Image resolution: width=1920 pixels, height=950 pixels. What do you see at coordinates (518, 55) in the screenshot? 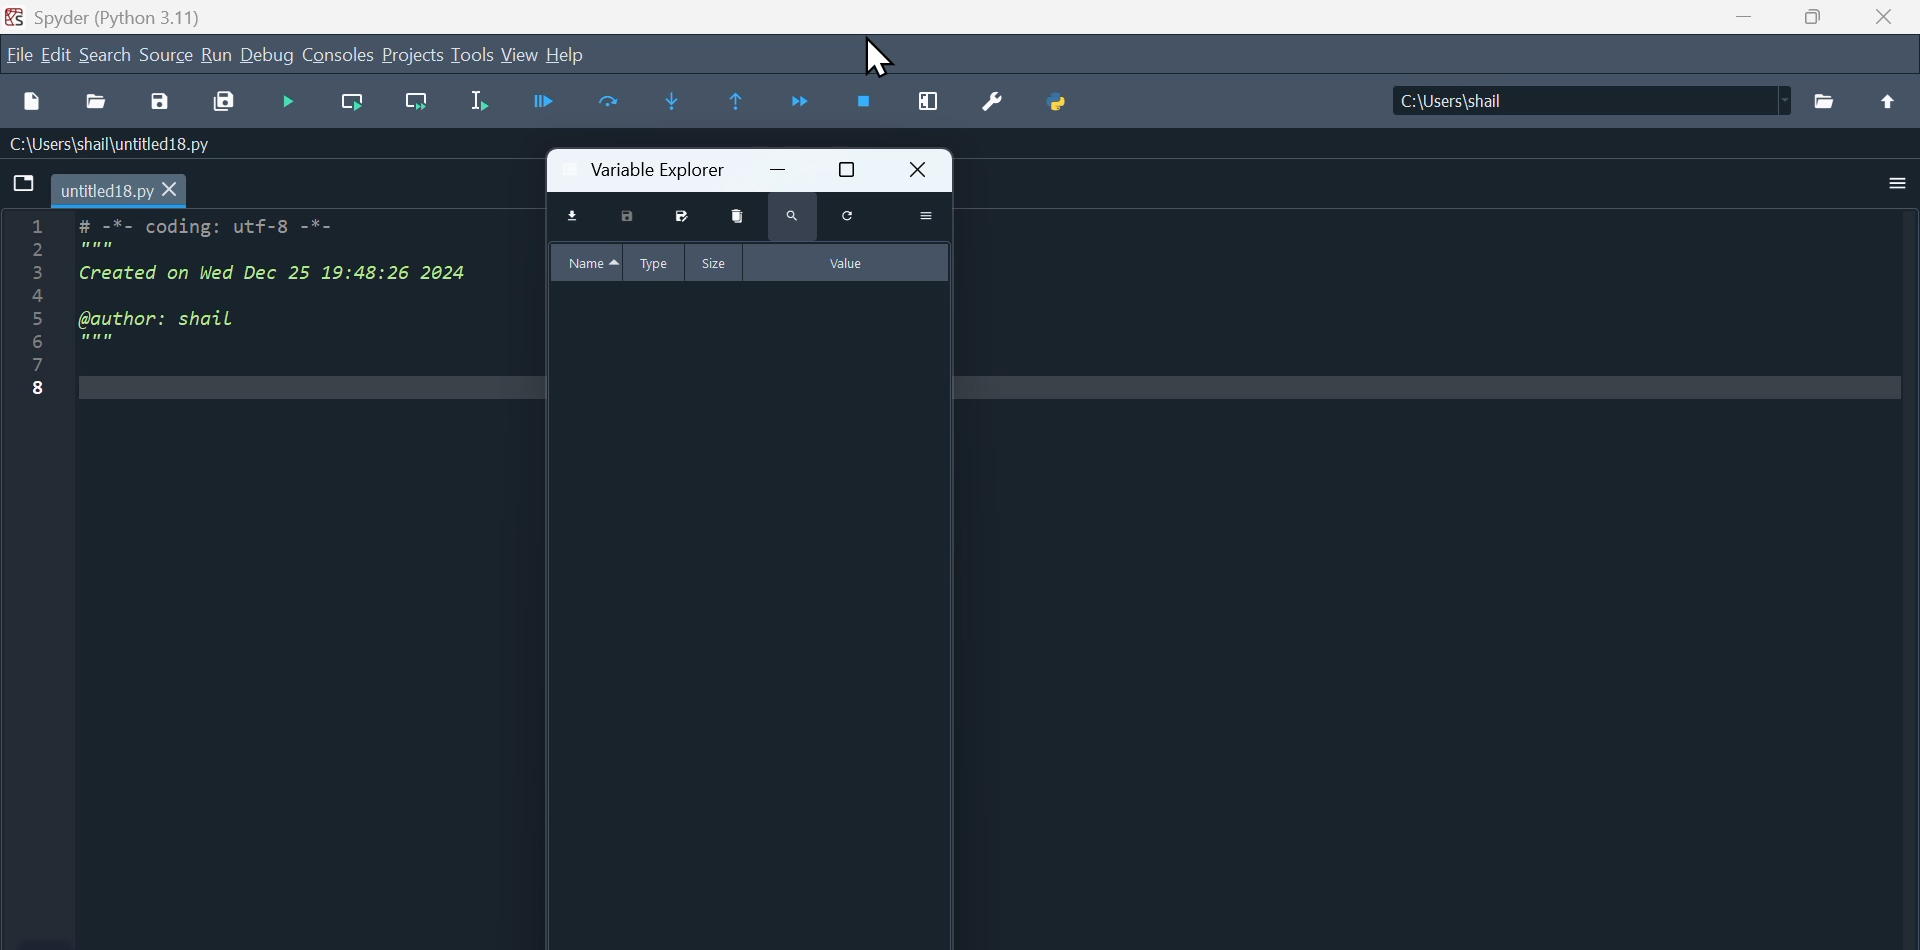
I see `View` at bounding box center [518, 55].